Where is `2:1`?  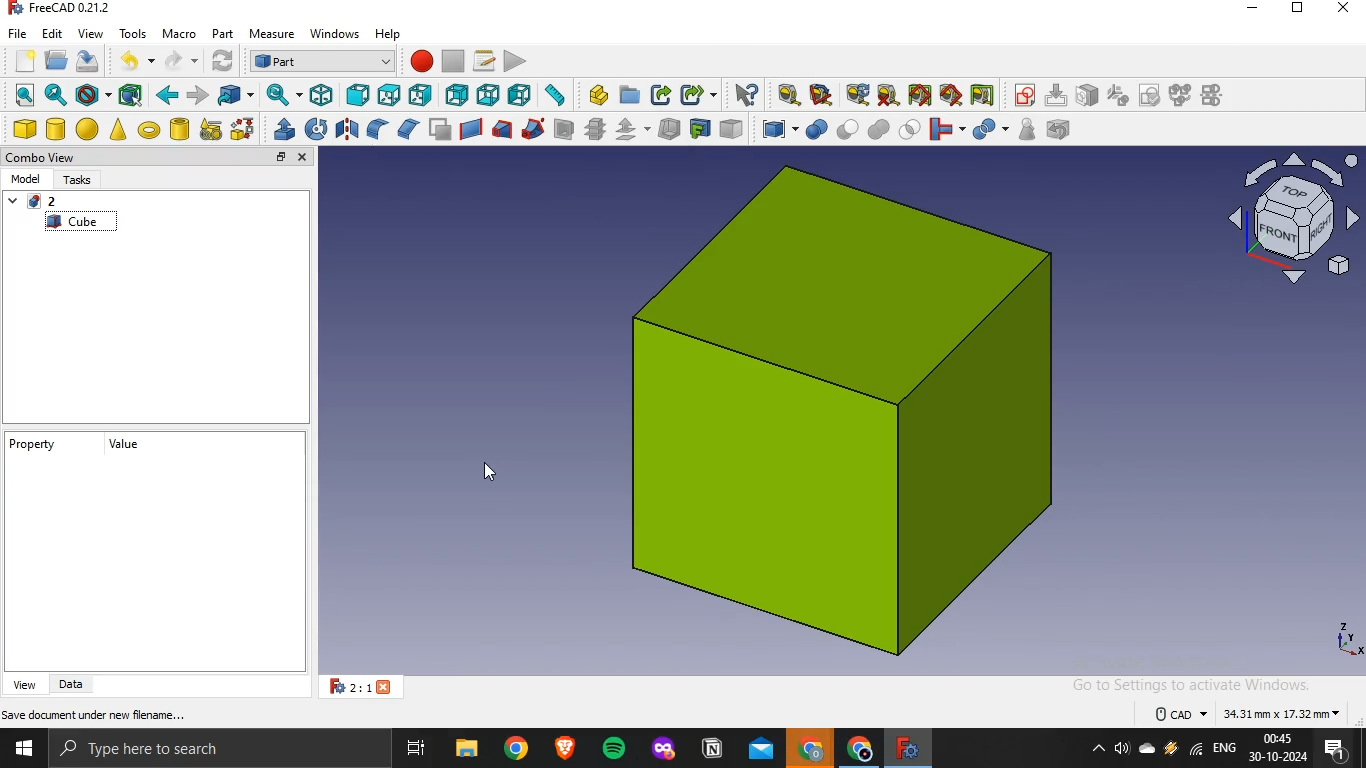 2:1 is located at coordinates (365, 686).